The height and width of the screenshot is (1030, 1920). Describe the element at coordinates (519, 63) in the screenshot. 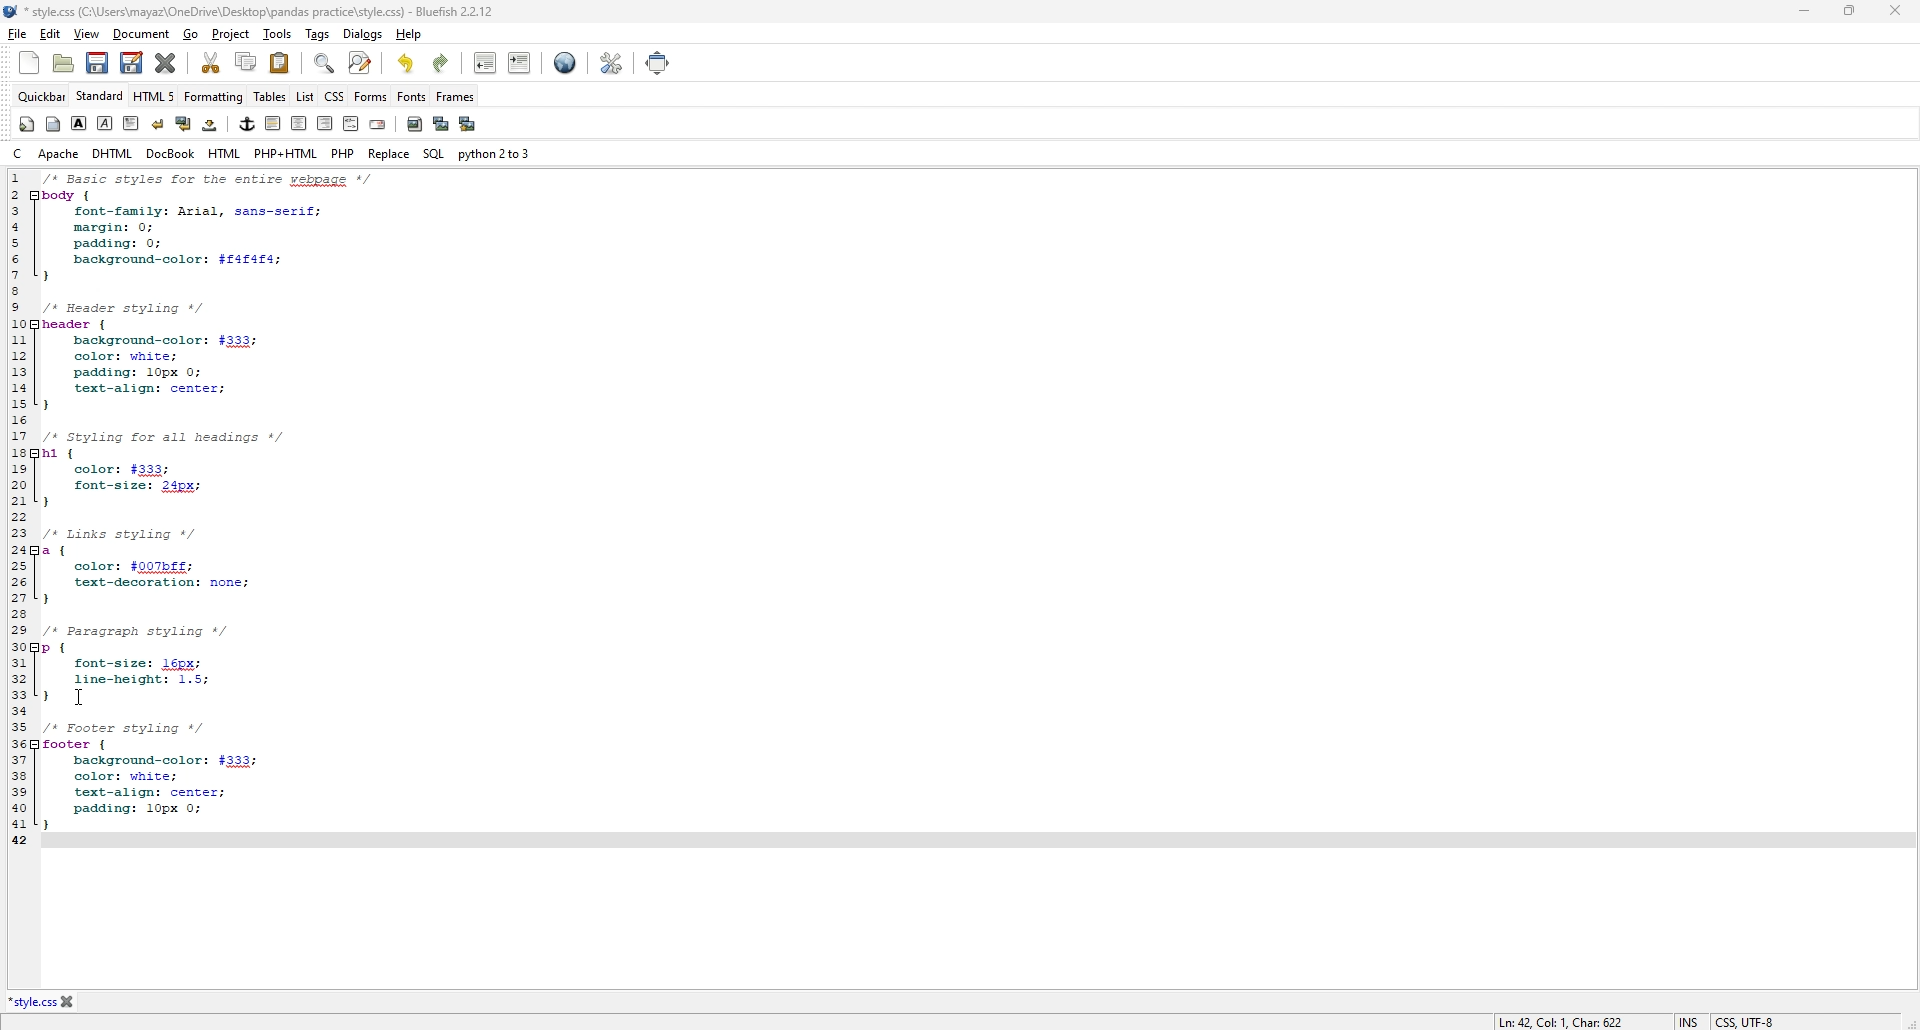

I see `indent` at that location.